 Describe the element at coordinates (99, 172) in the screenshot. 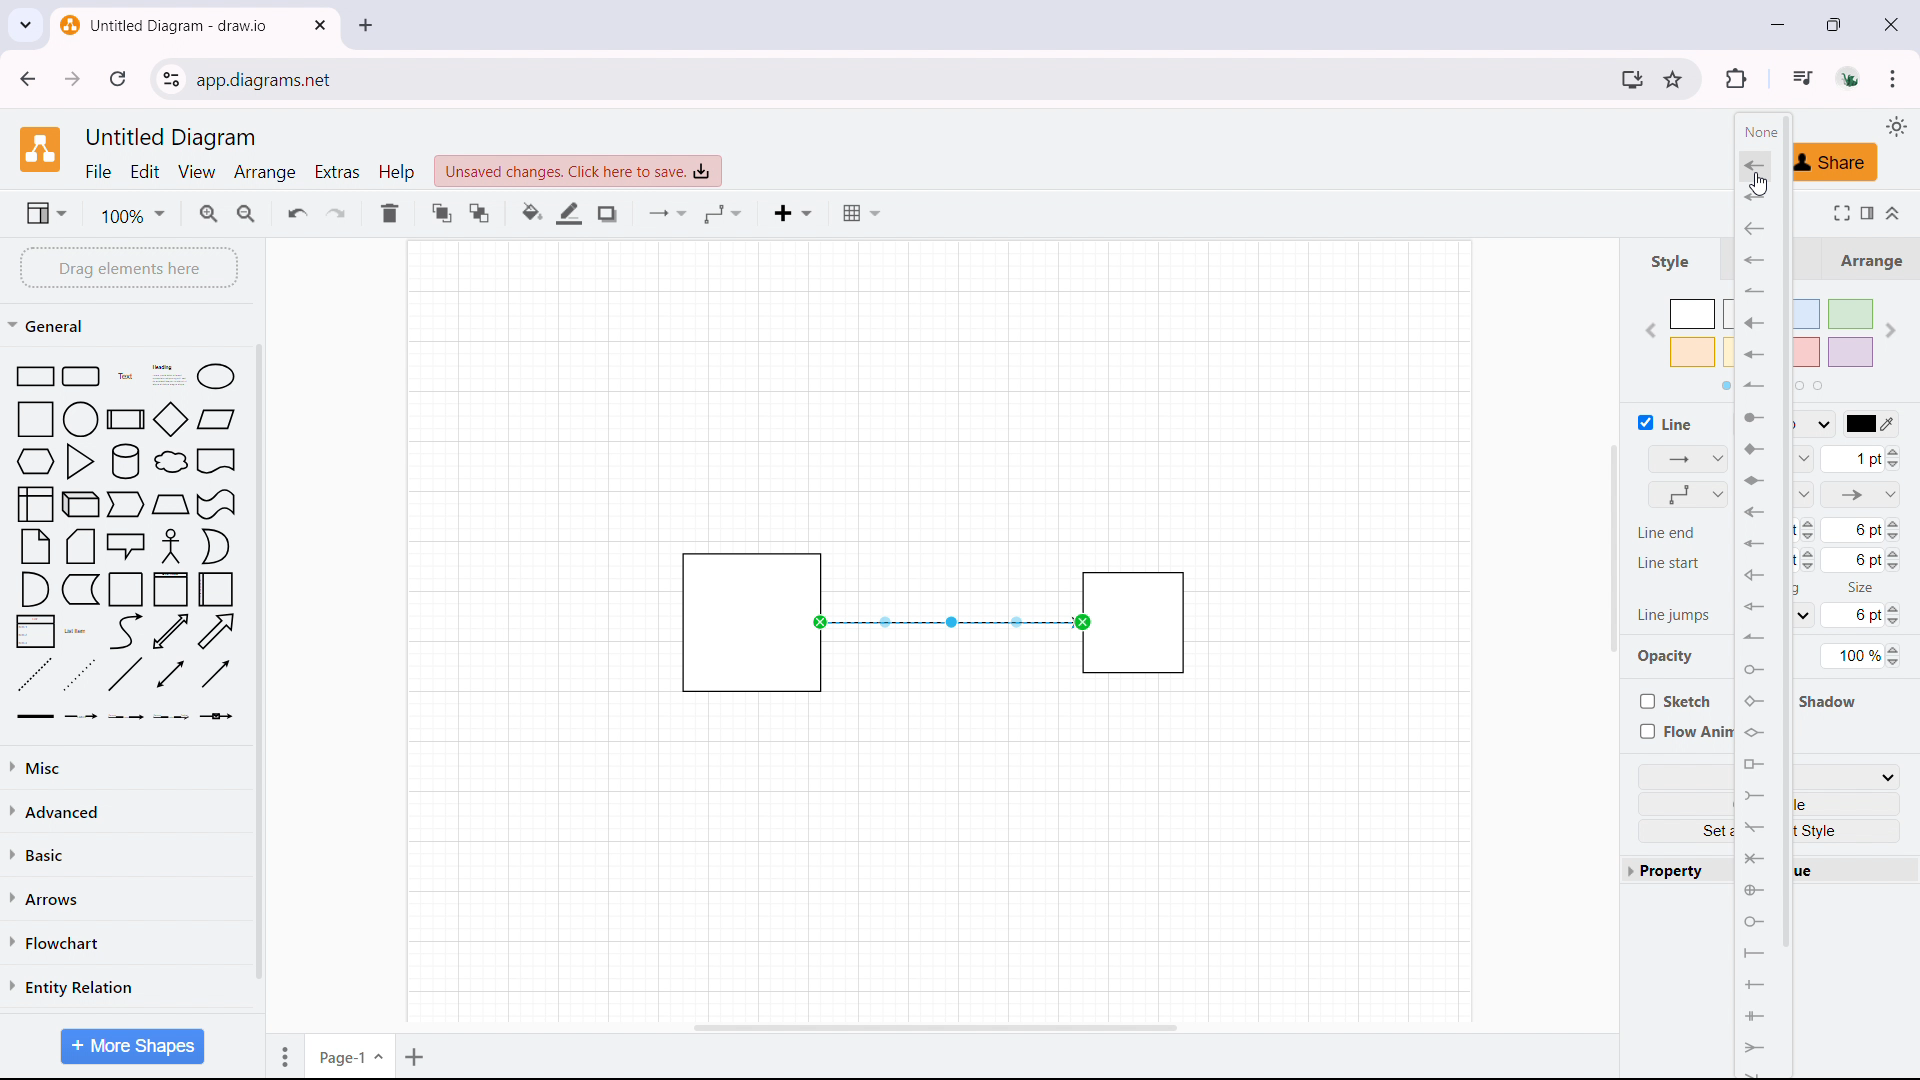

I see `file` at that location.